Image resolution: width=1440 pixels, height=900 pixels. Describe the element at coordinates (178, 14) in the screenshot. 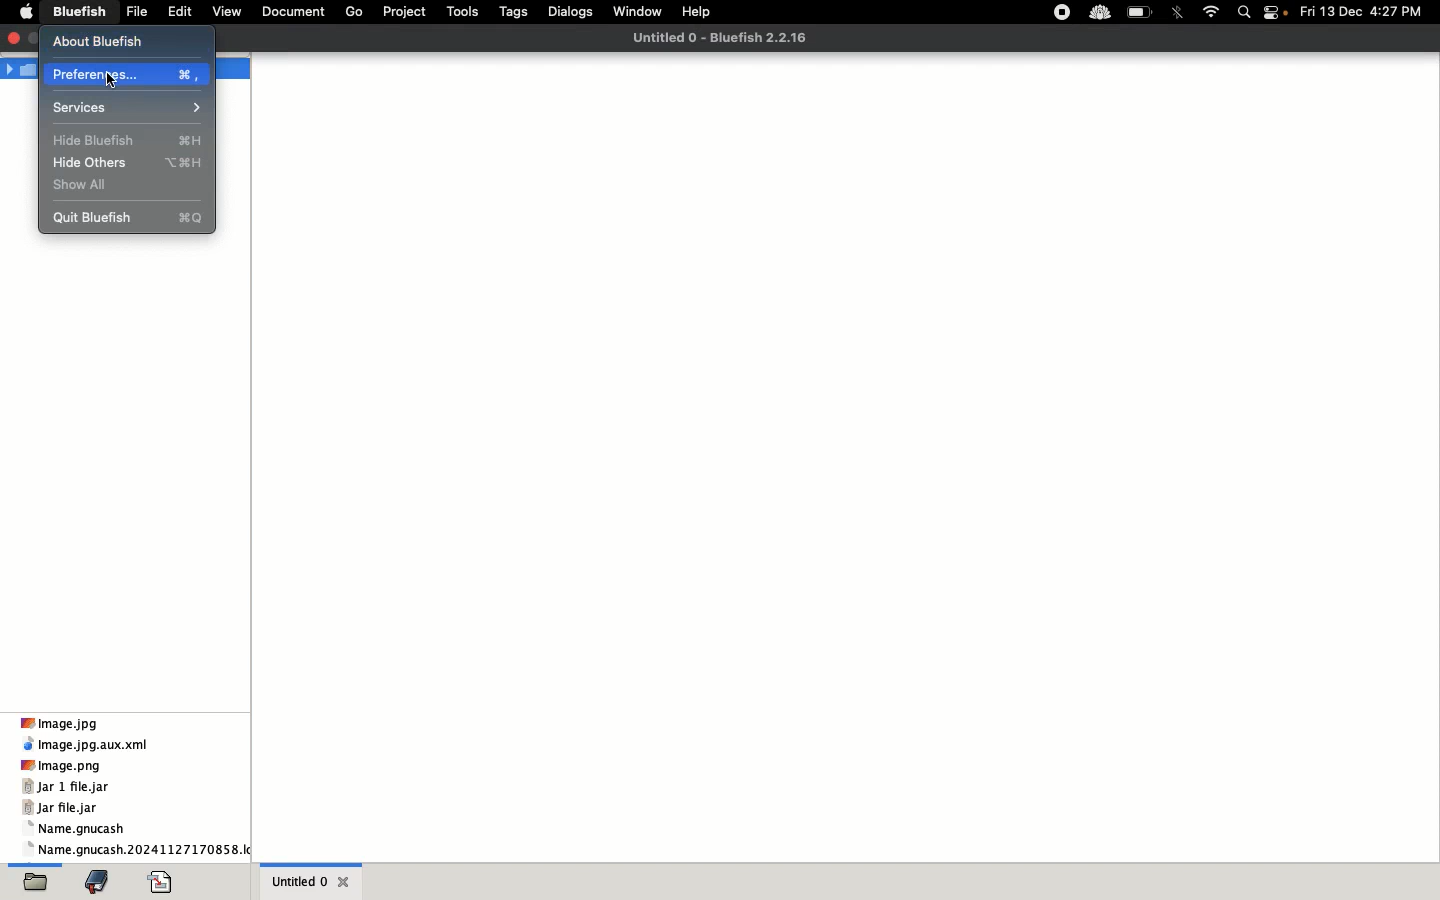

I see `Edit` at that location.